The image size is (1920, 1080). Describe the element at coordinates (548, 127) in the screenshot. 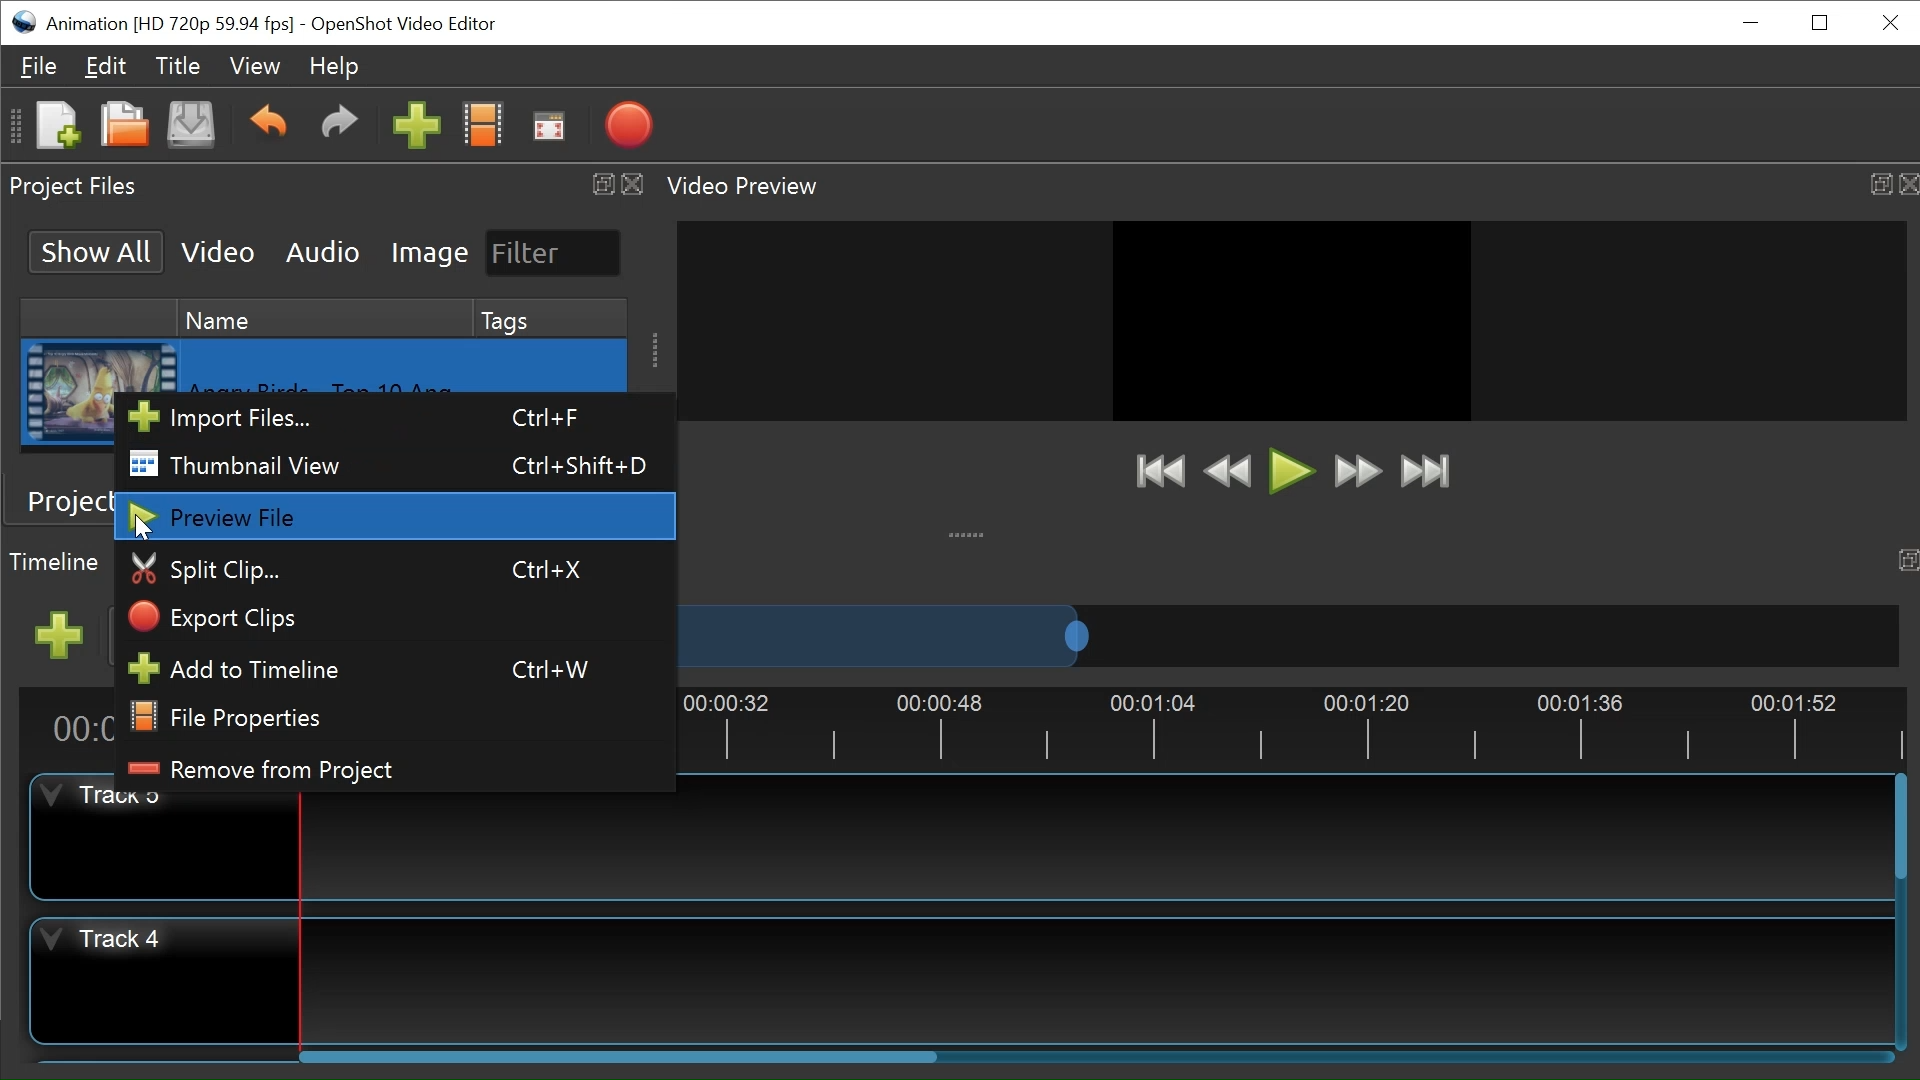

I see `Fullscreen` at that location.